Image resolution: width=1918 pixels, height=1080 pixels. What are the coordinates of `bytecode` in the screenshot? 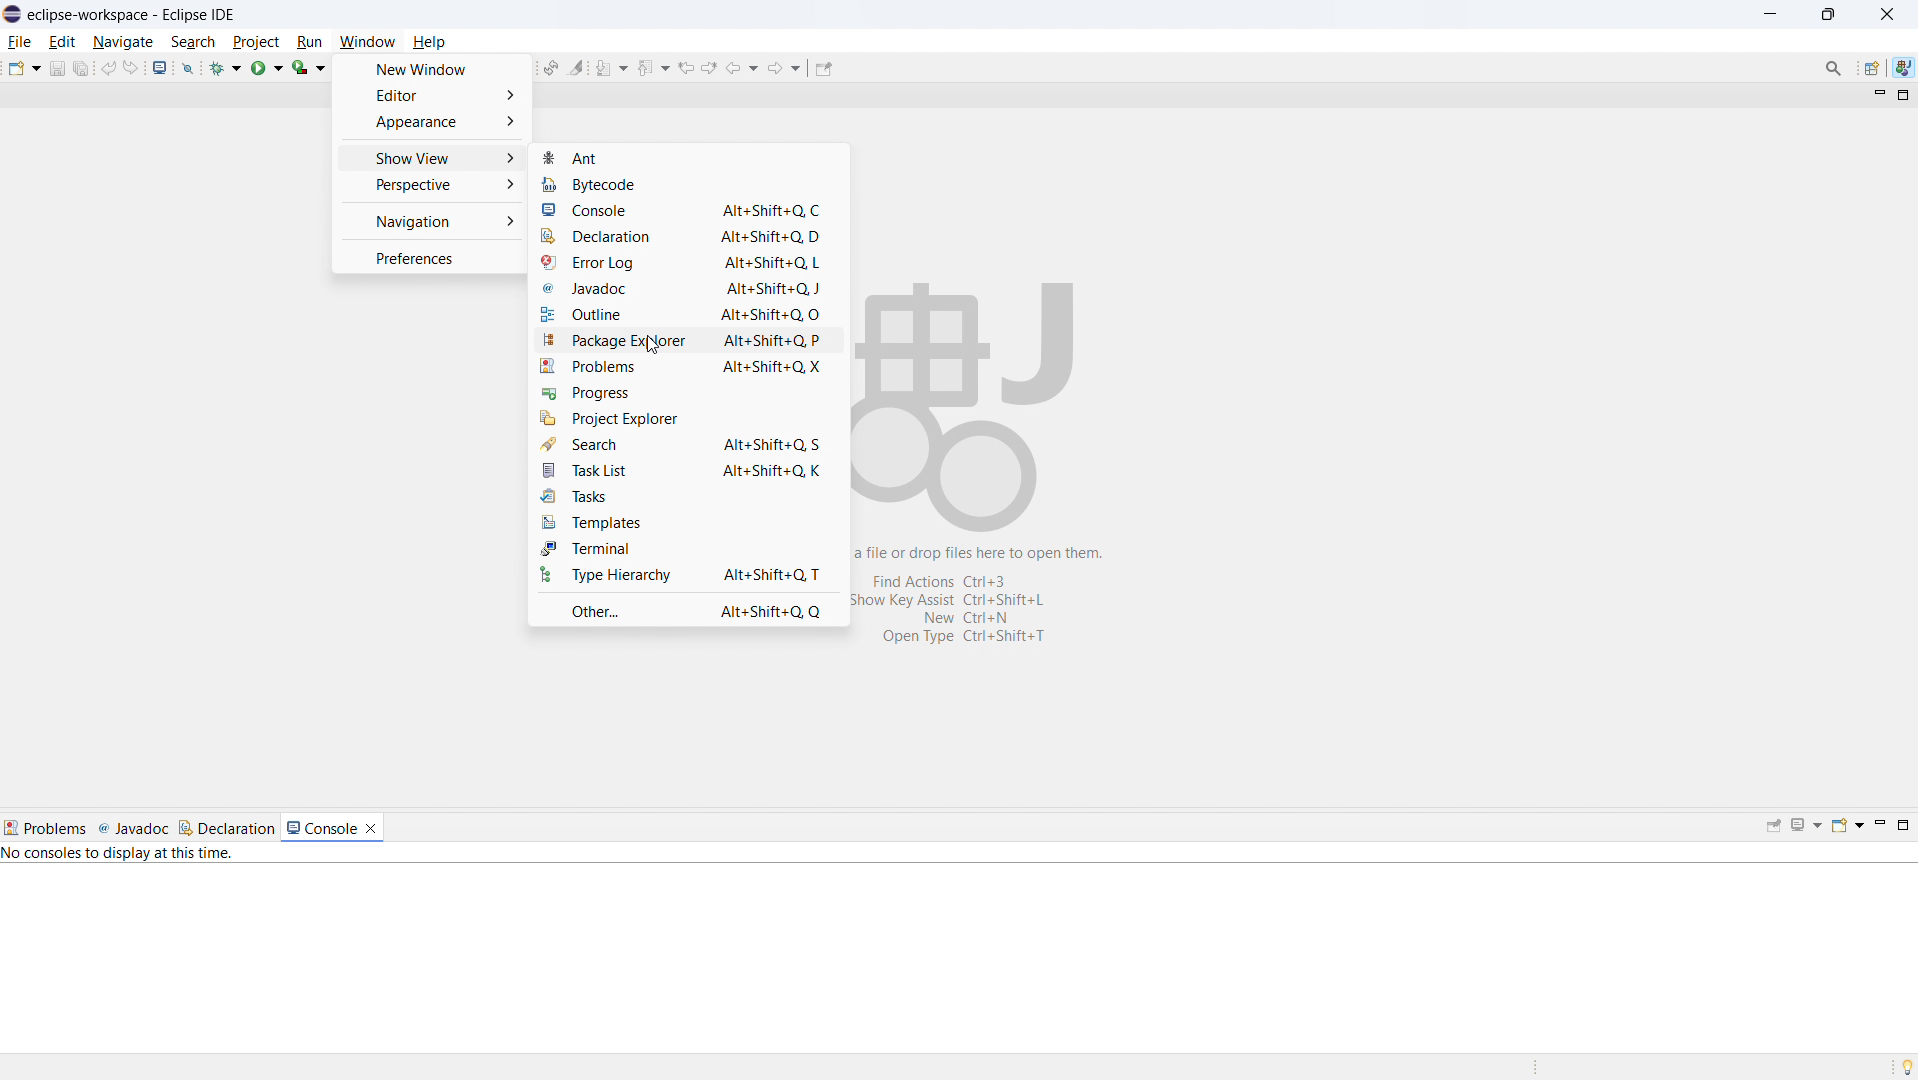 It's located at (648, 182).